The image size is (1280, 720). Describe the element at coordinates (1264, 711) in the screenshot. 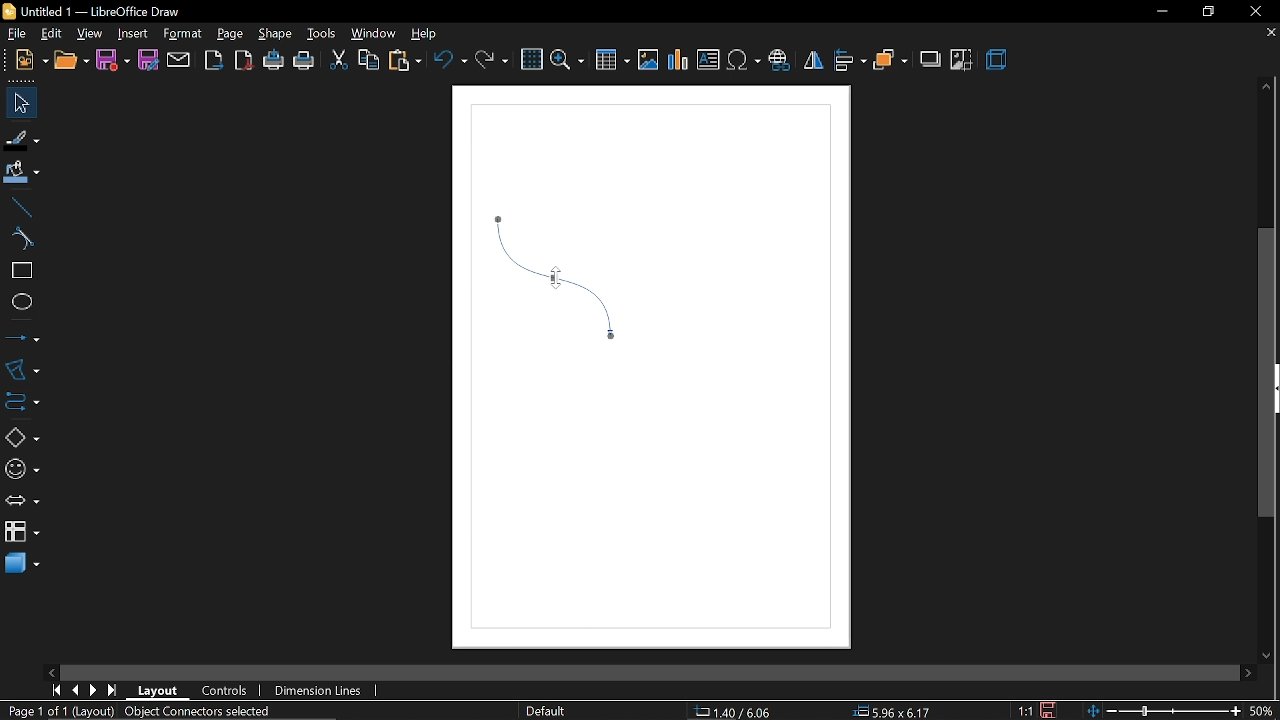

I see `current zoom` at that location.